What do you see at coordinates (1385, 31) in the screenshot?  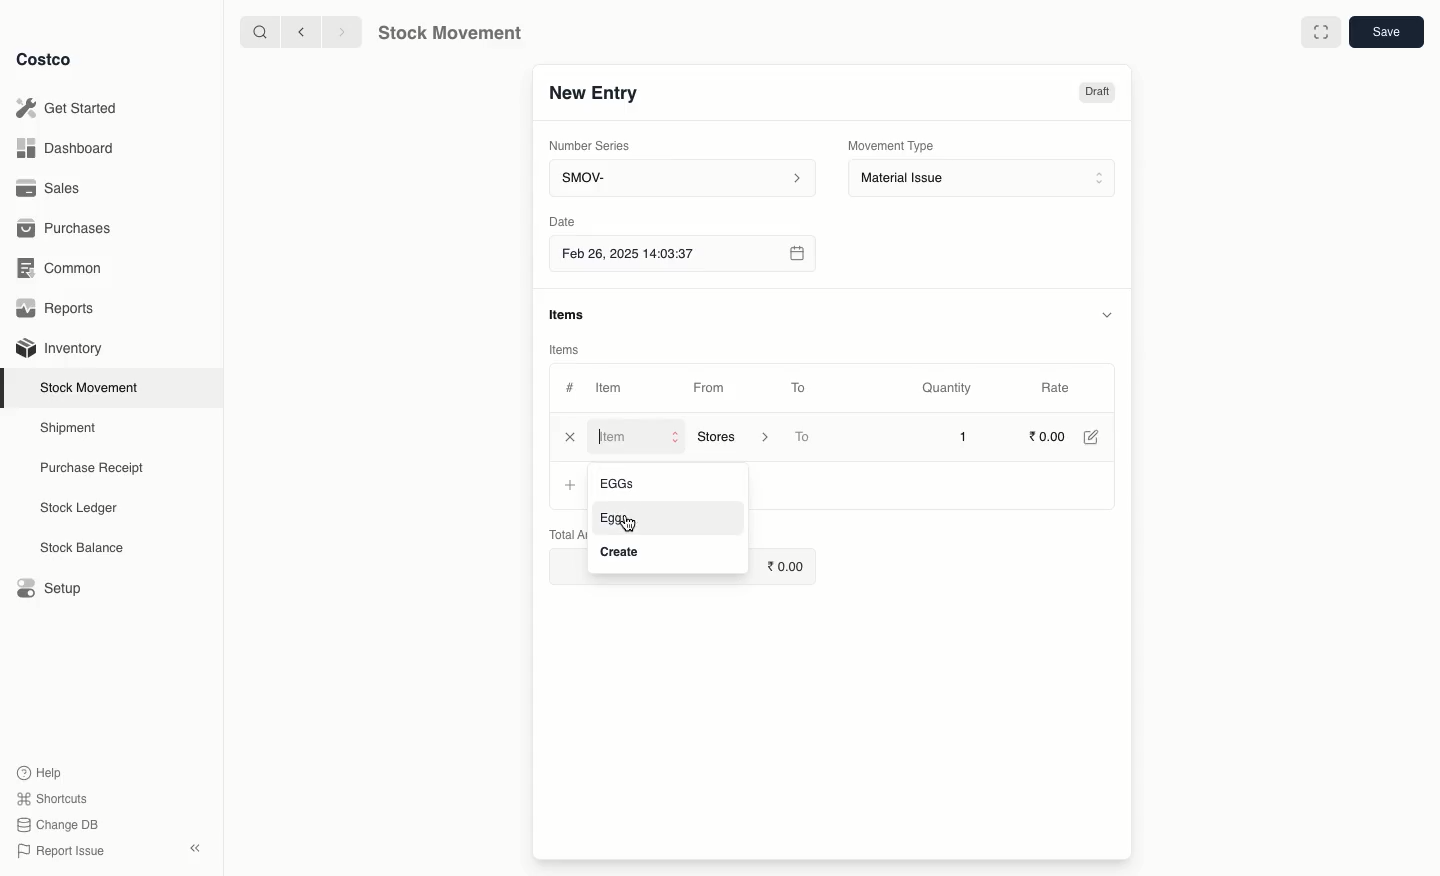 I see `save` at bounding box center [1385, 31].